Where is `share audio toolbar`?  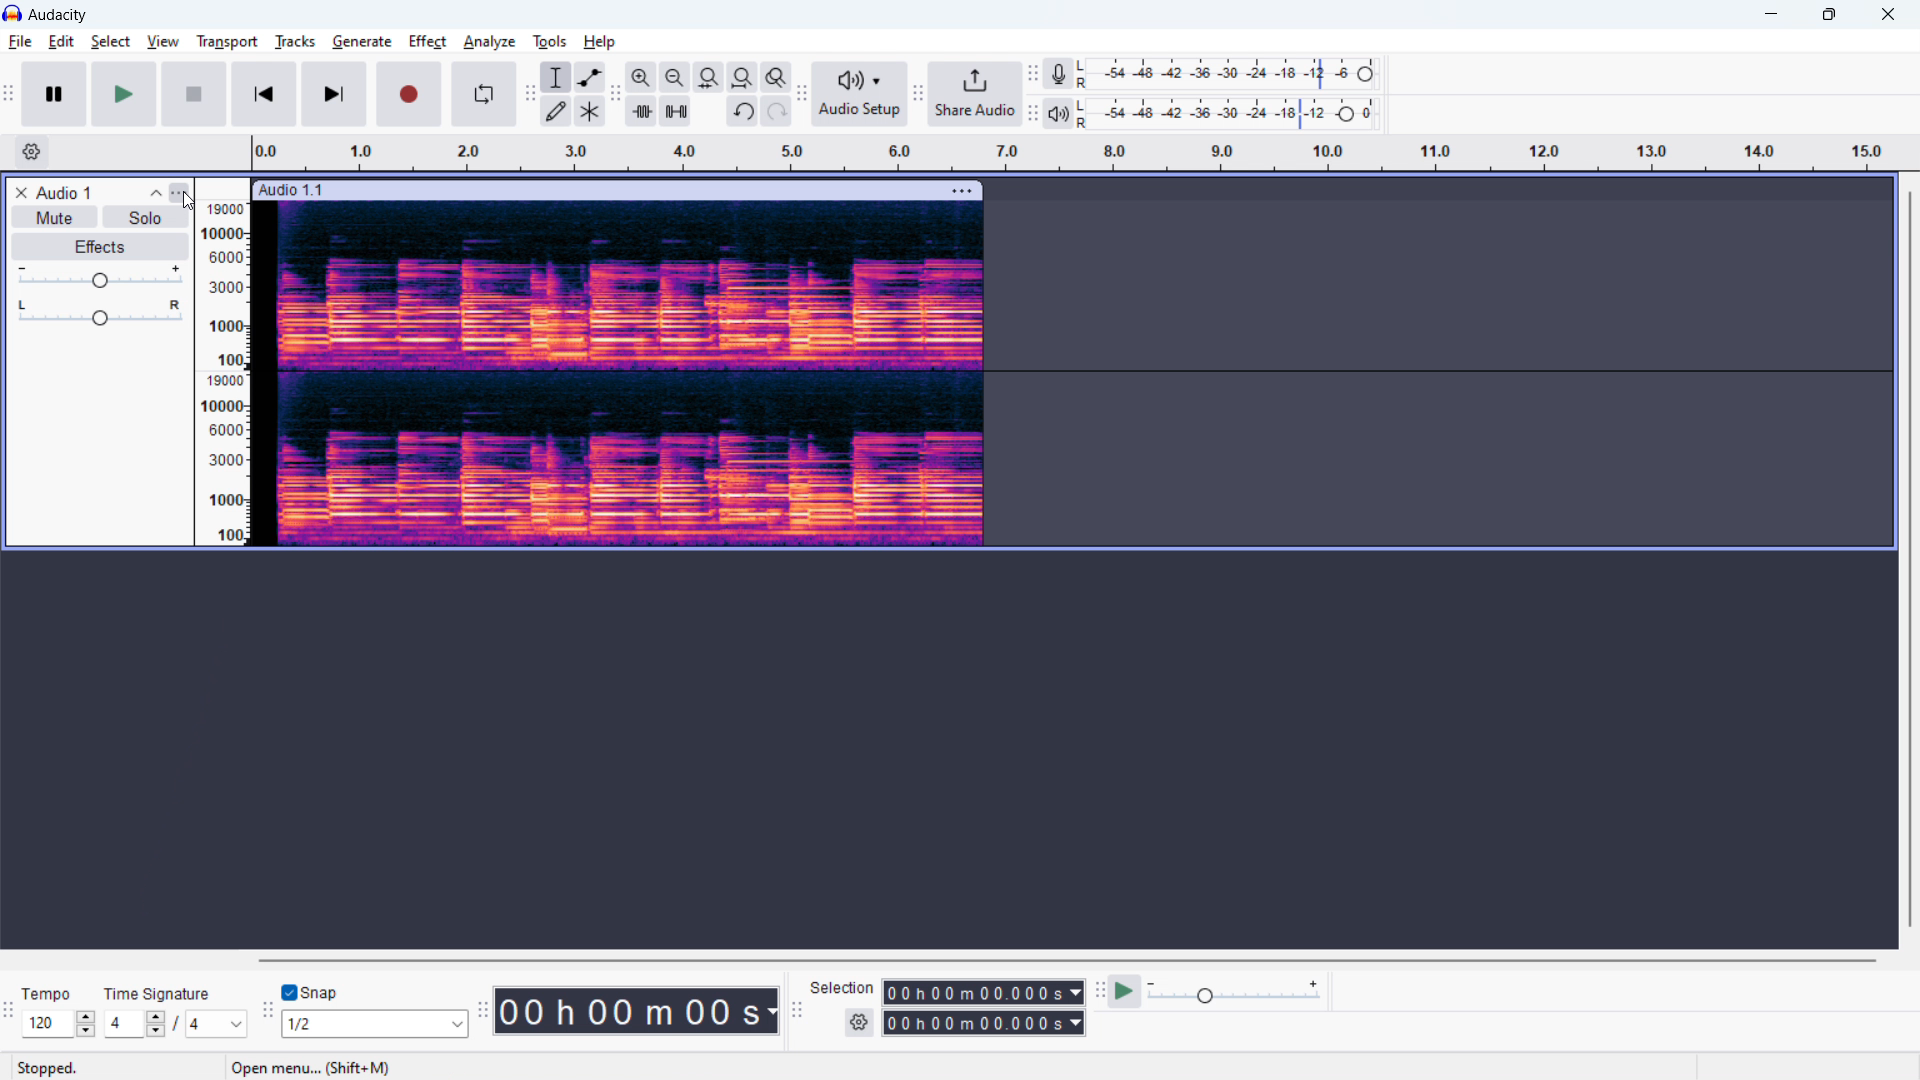
share audio toolbar is located at coordinates (918, 94).